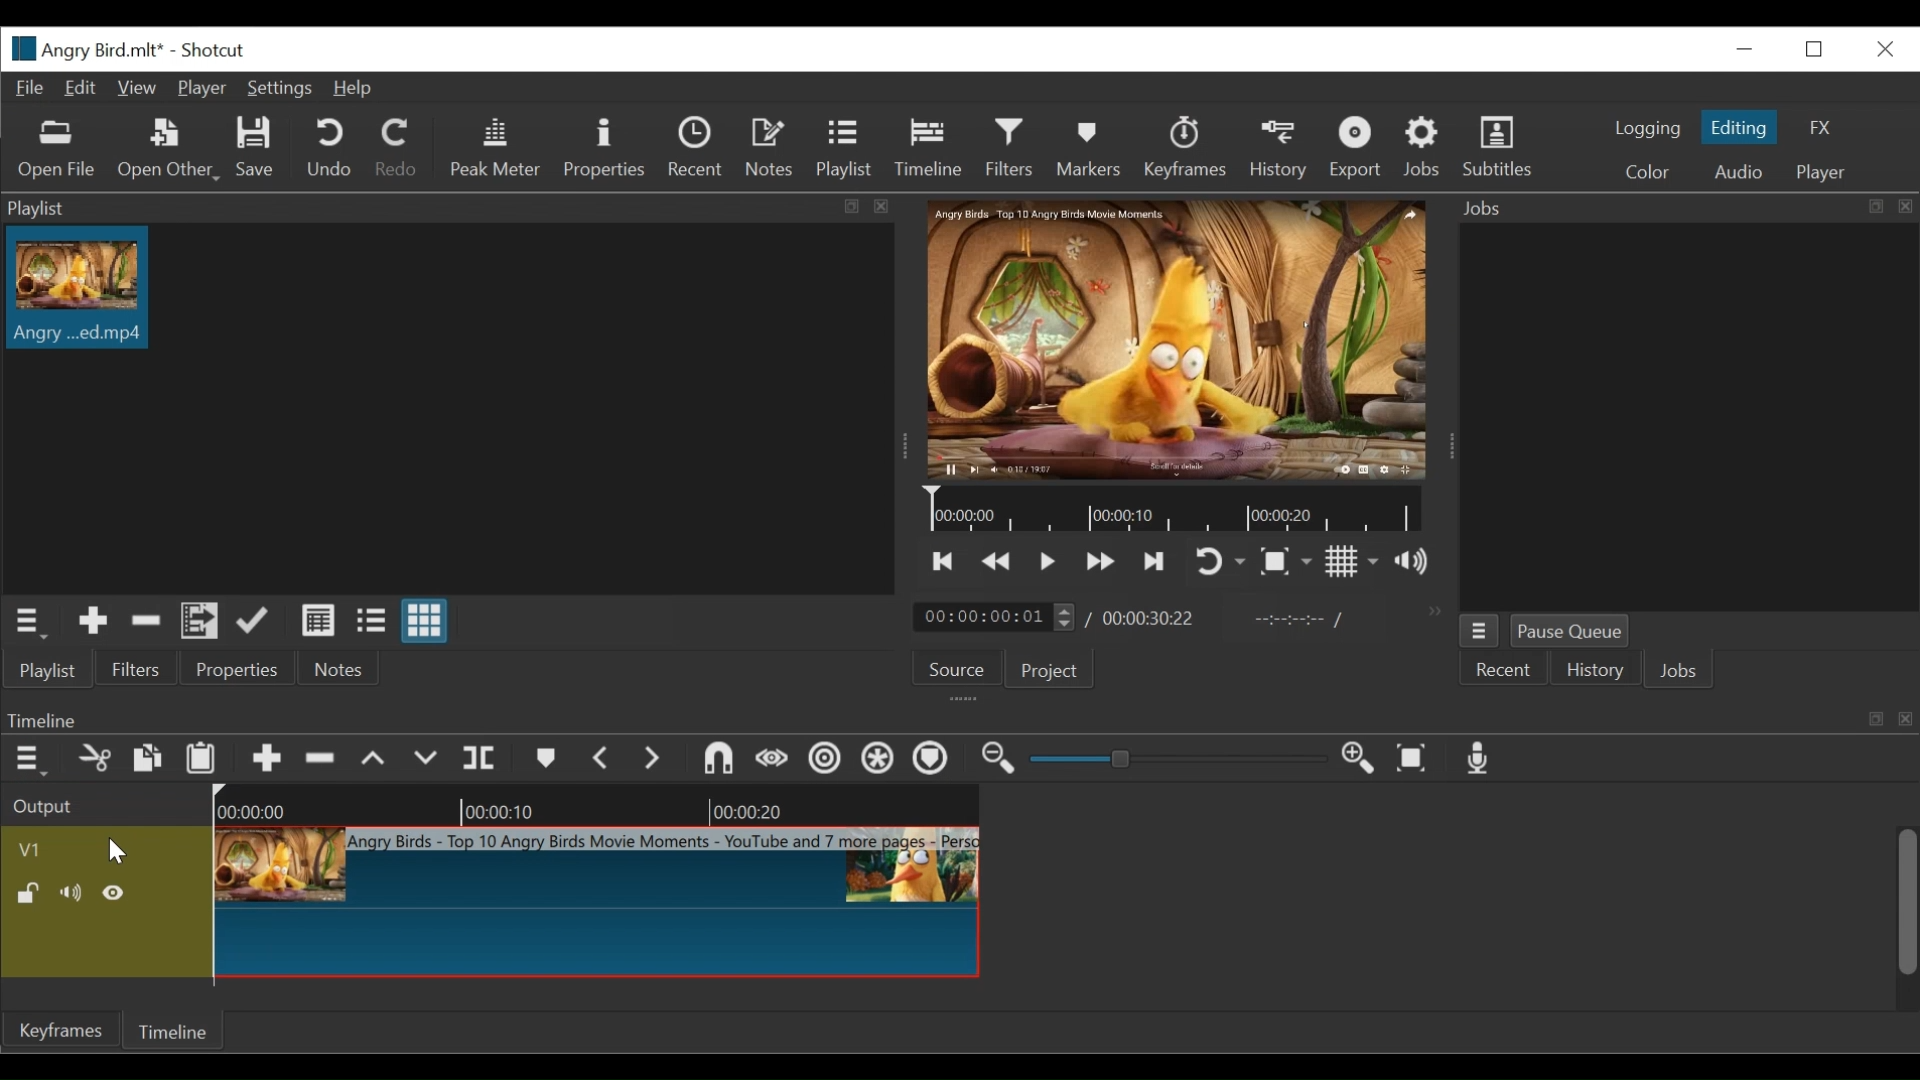 This screenshot has height=1080, width=1920. What do you see at coordinates (58, 668) in the screenshot?
I see `Playlist` at bounding box center [58, 668].